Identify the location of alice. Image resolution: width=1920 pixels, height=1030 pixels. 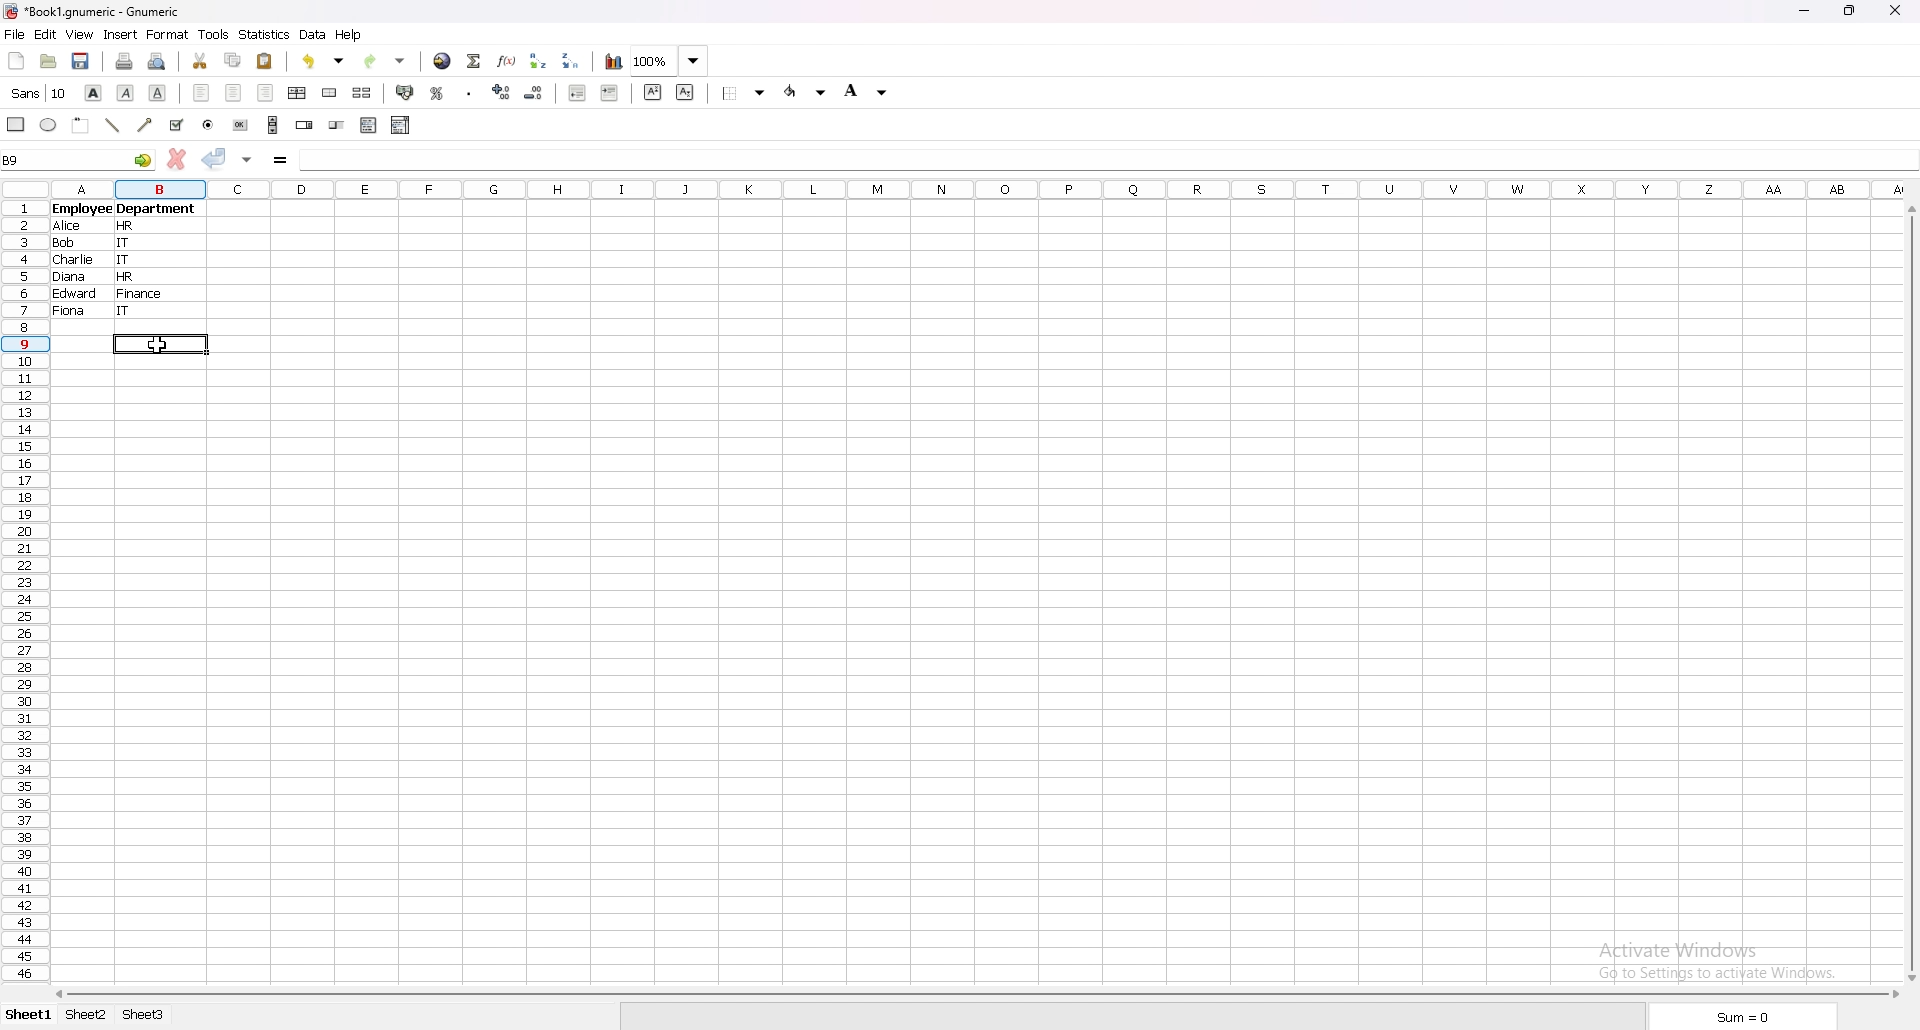
(67, 227).